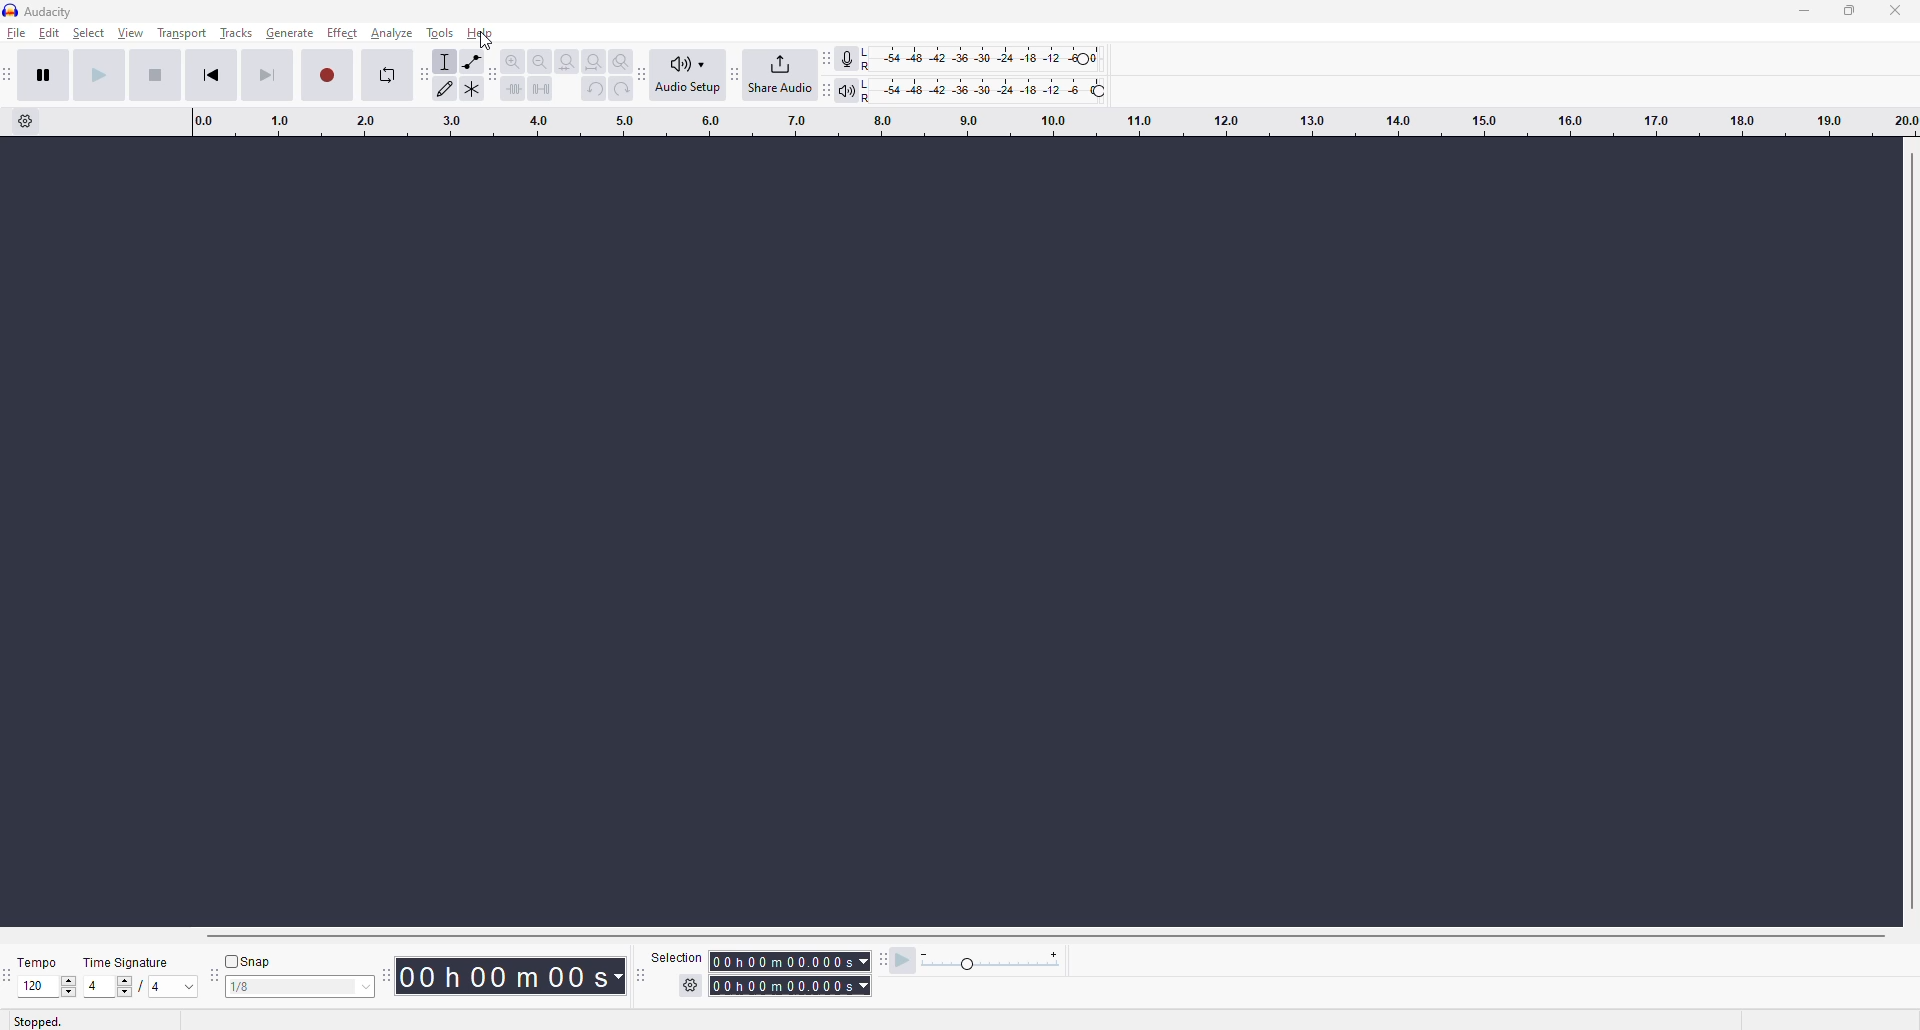 This screenshot has height=1030, width=1920. What do you see at coordinates (694, 78) in the screenshot?
I see `audio setup` at bounding box center [694, 78].